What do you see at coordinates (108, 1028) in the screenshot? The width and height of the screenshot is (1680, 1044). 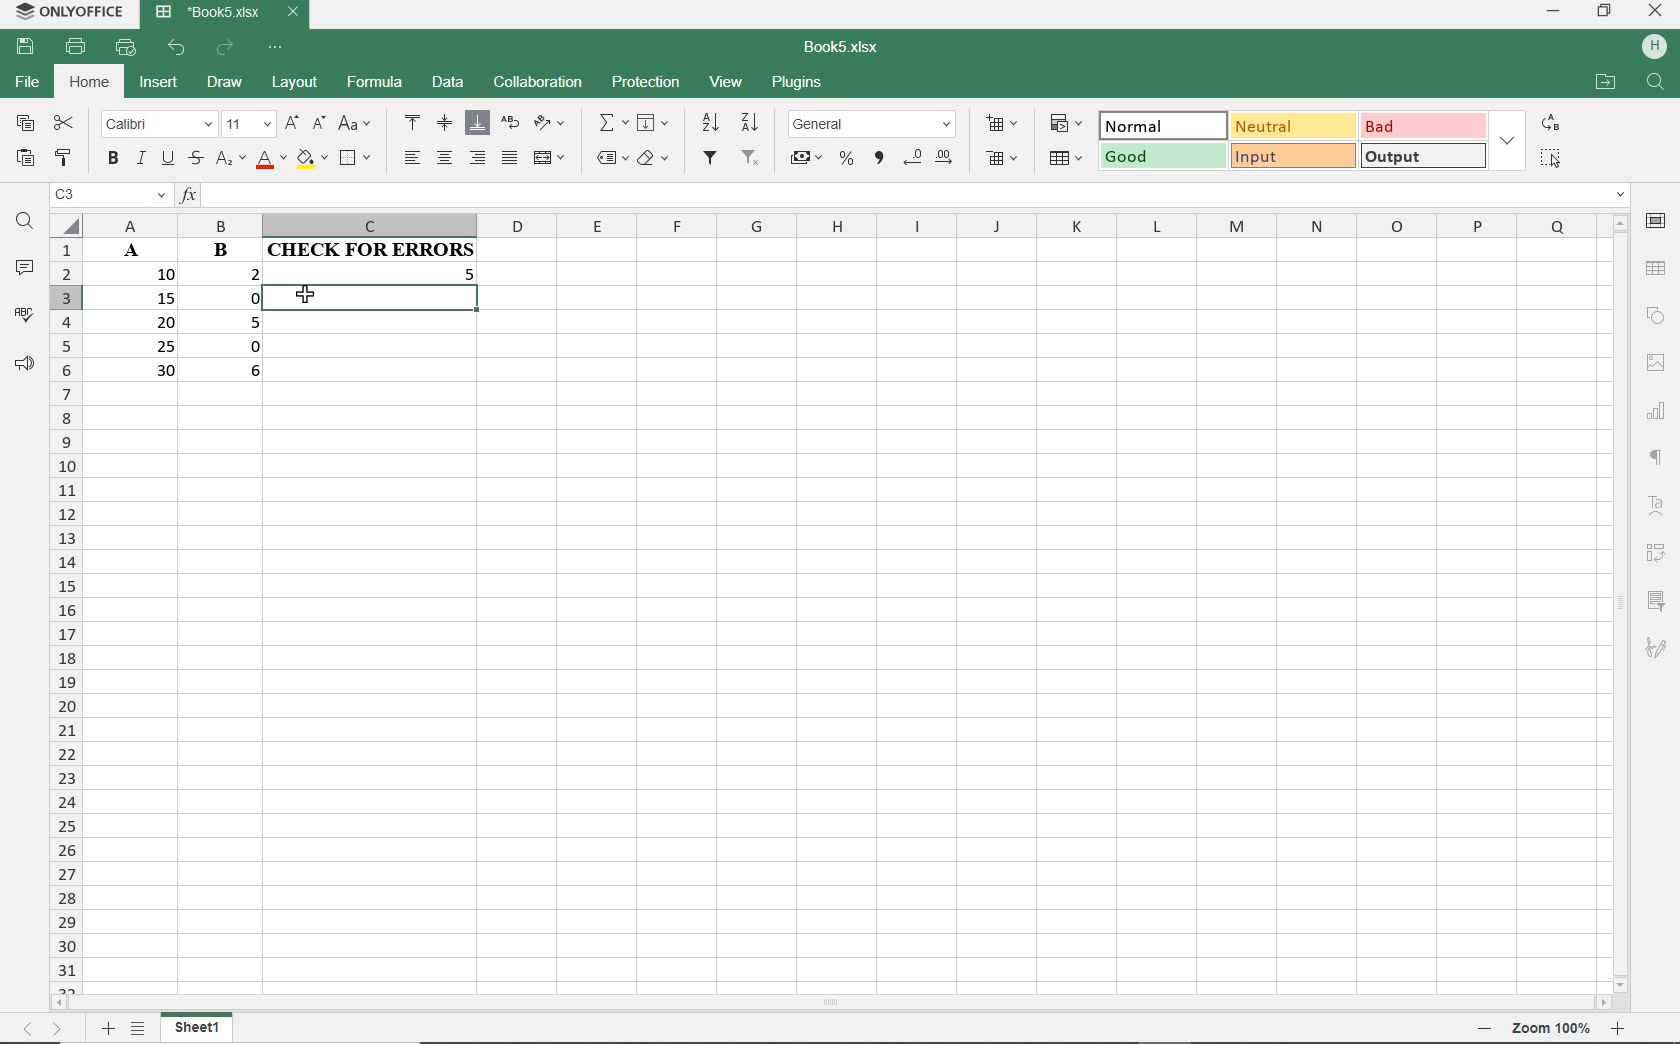 I see `` at bounding box center [108, 1028].